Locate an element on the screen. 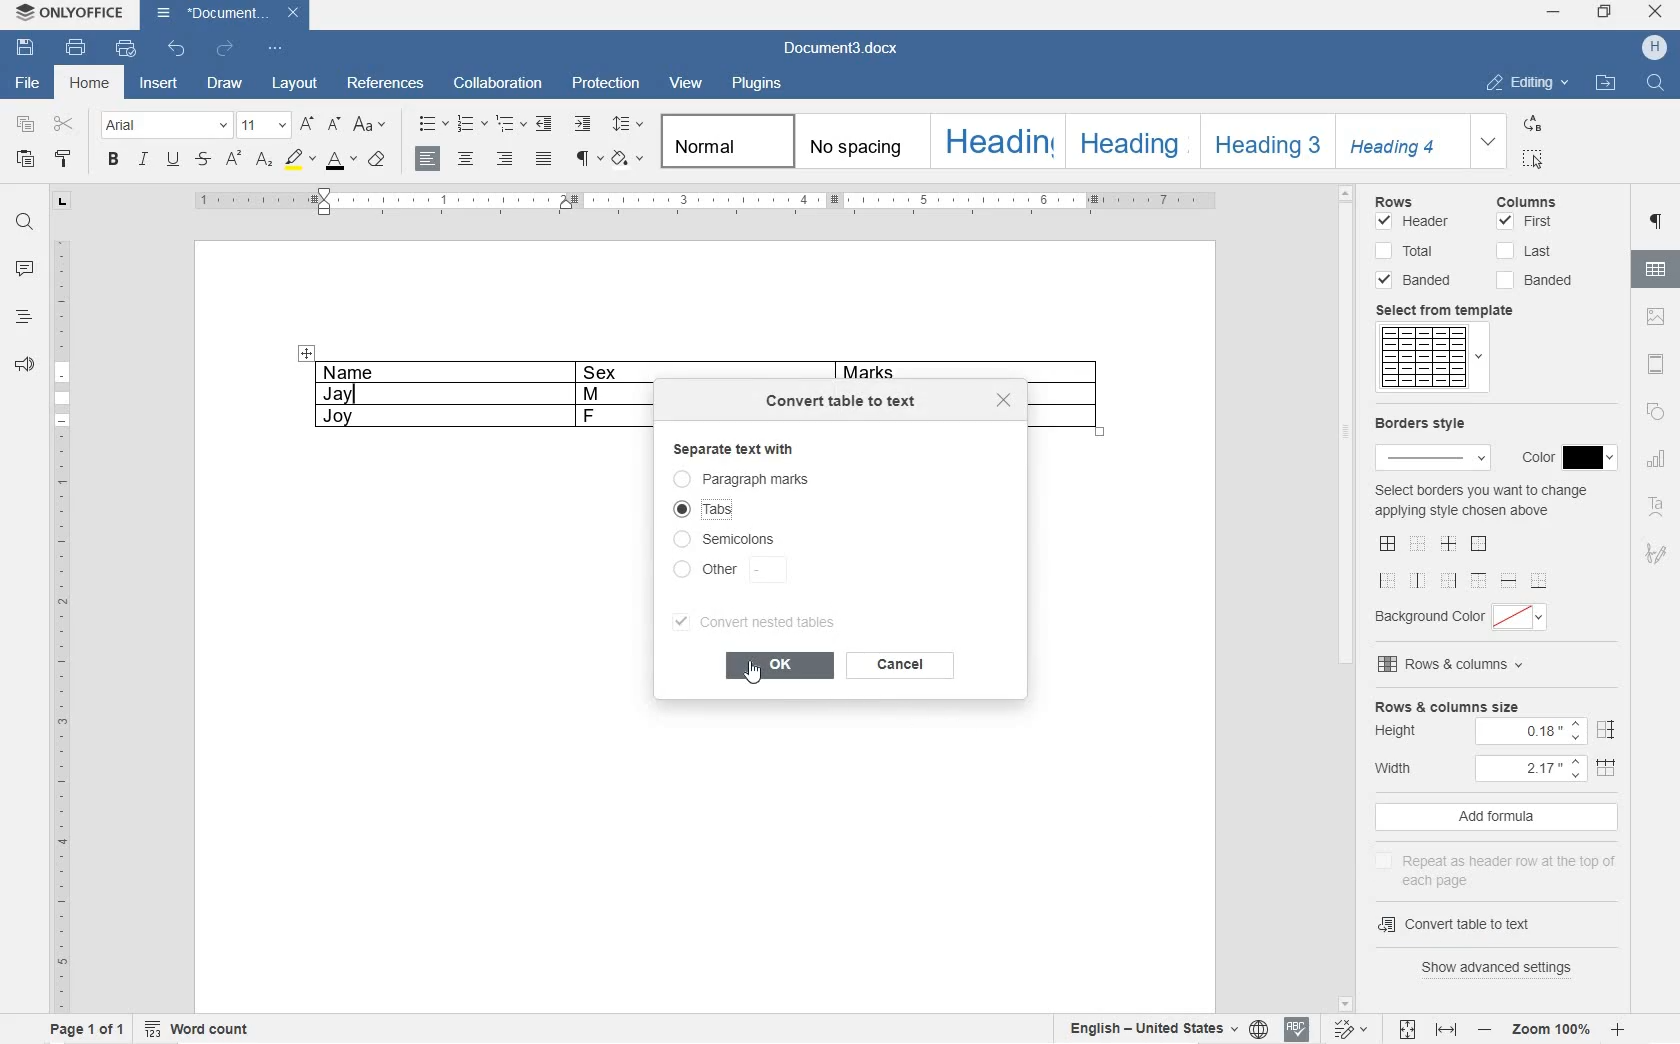 This screenshot has height=1044, width=1680. RULER is located at coordinates (707, 203).